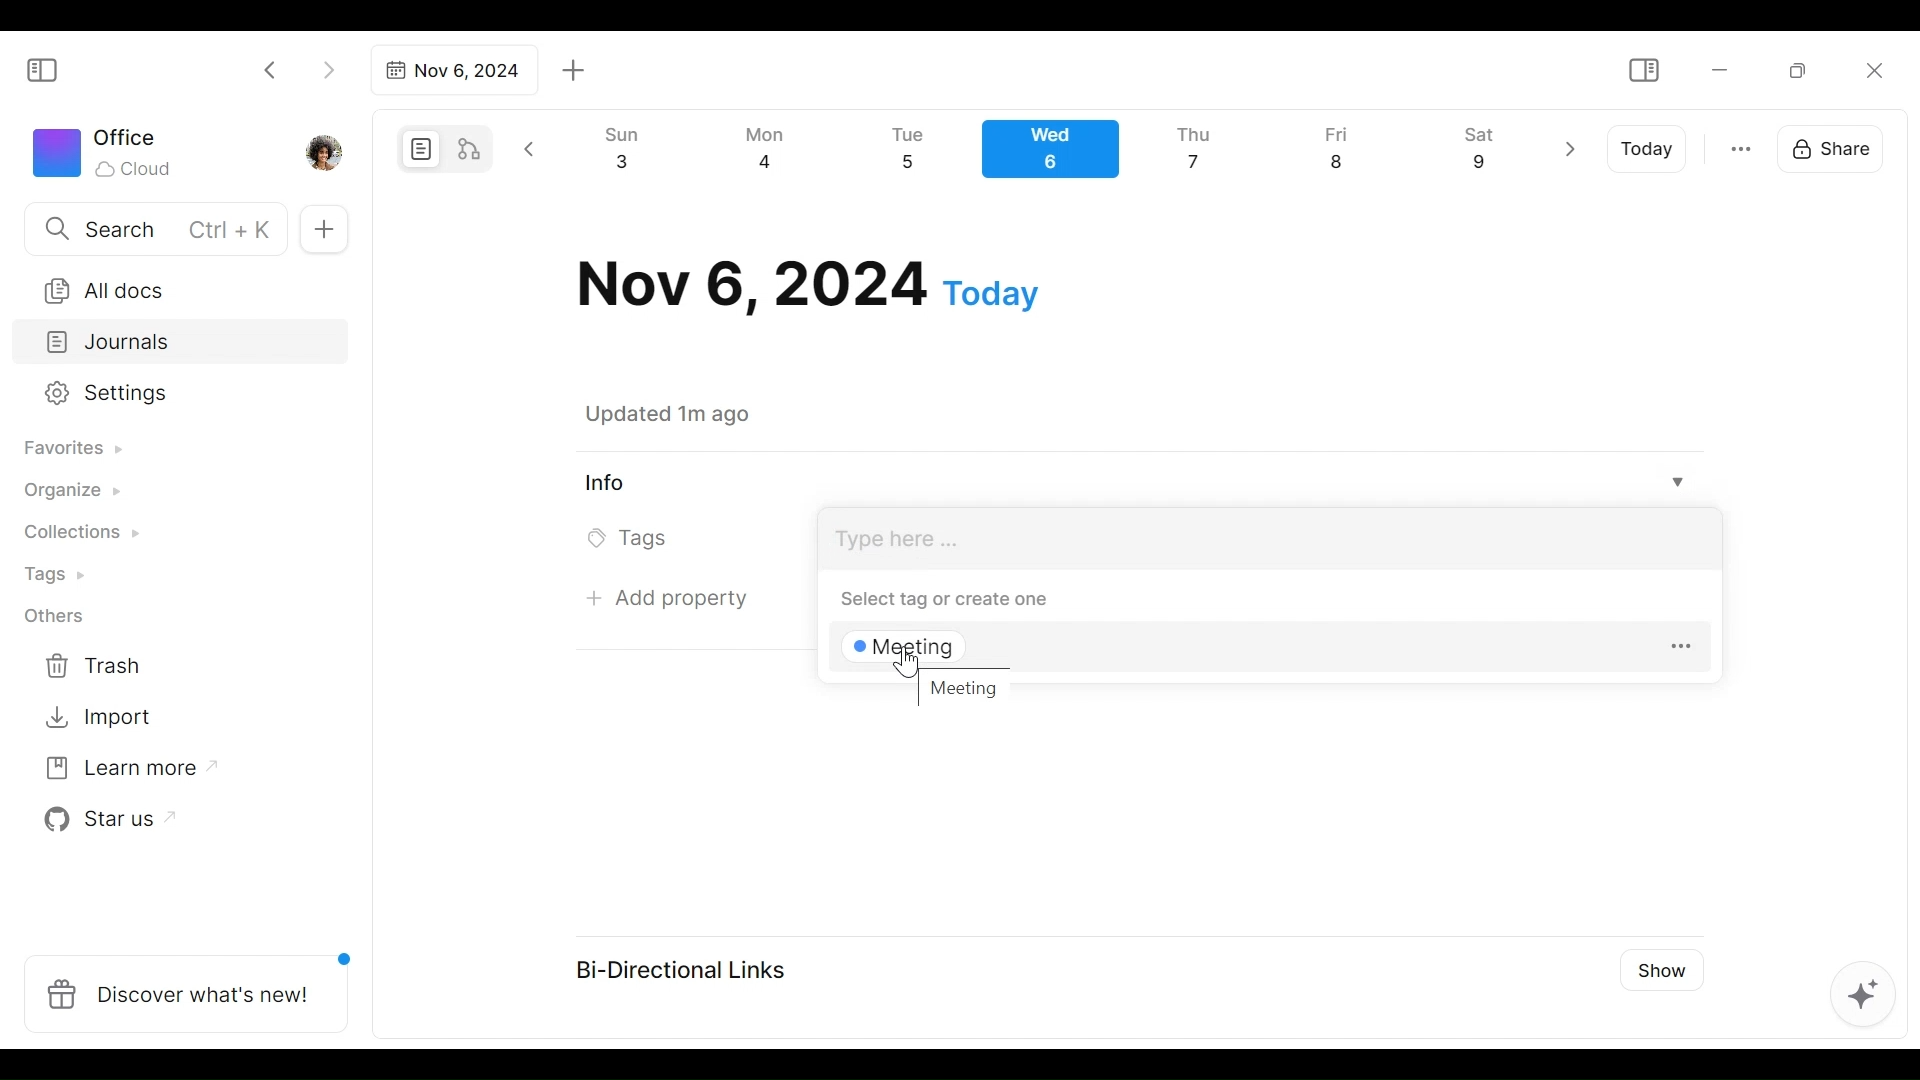 This screenshot has width=1920, height=1080. What do you see at coordinates (676, 597) in the screenshot?
I see `Add property` at bounding box center [676, 597].